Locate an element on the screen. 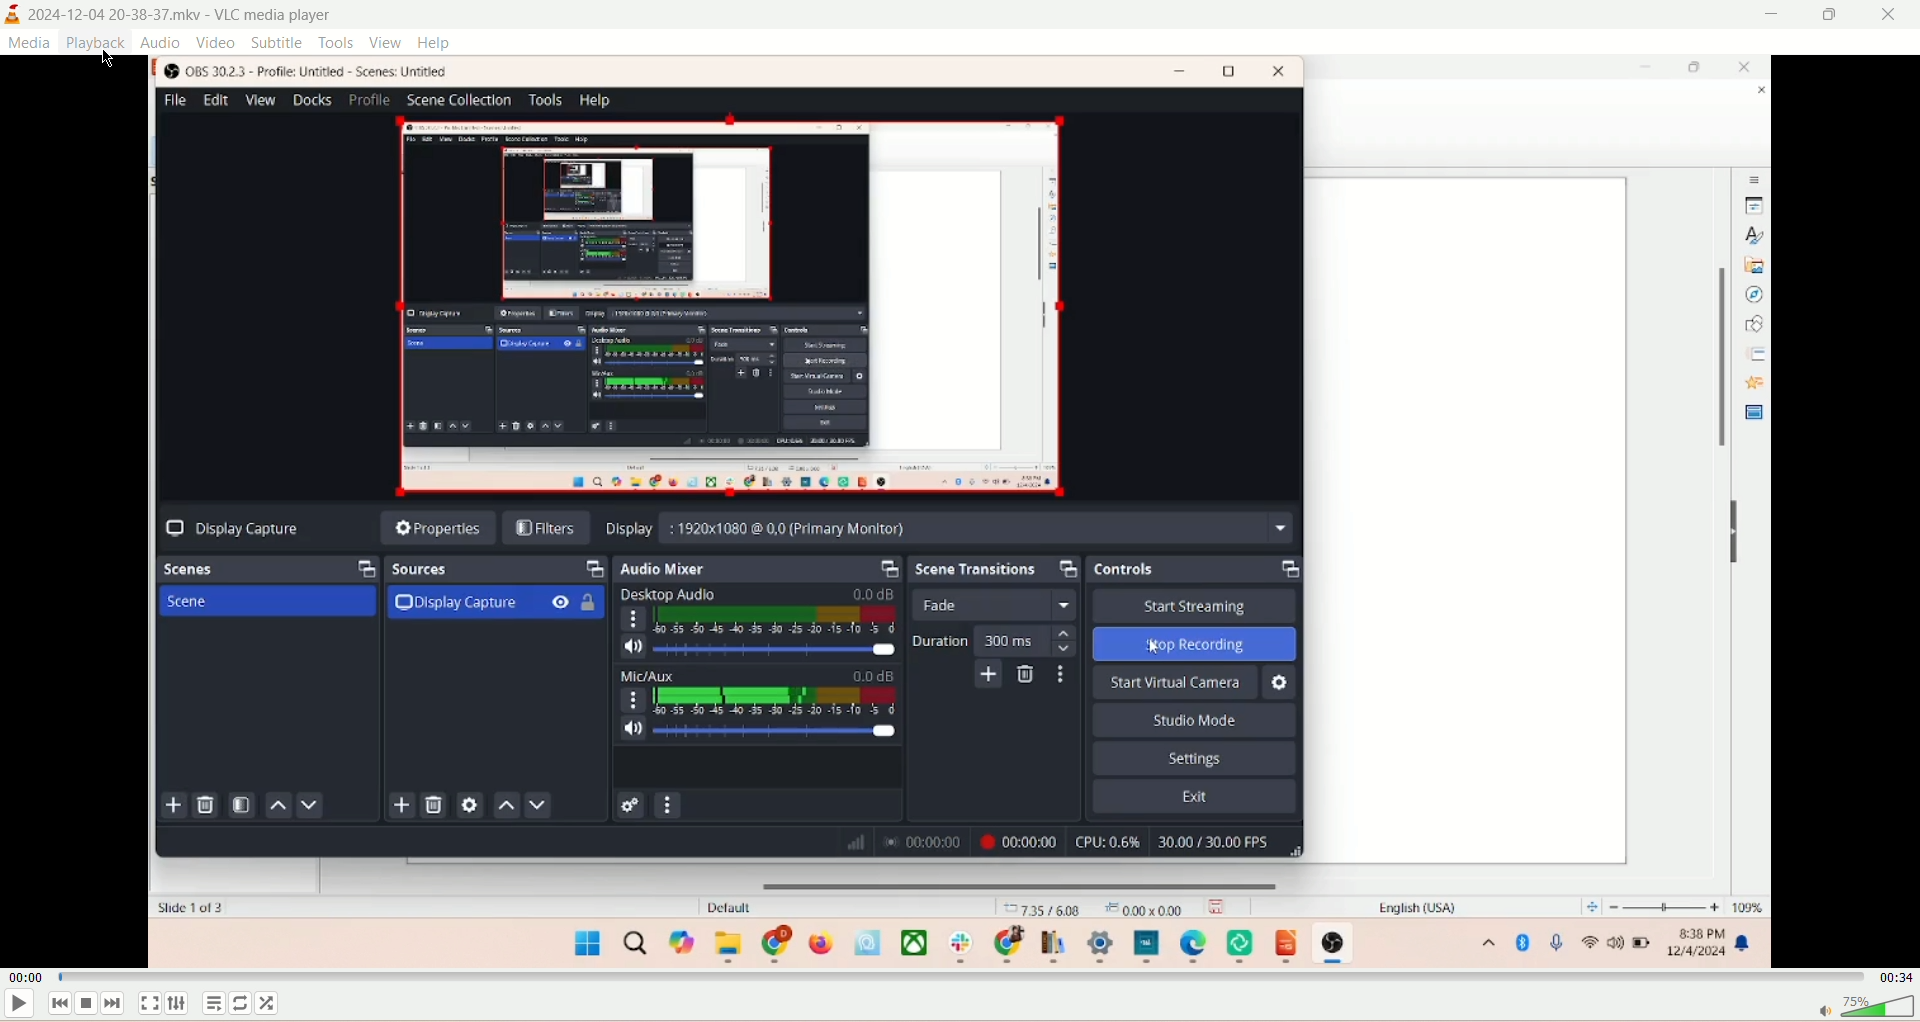  total time is located at coordinates (1894, 976).